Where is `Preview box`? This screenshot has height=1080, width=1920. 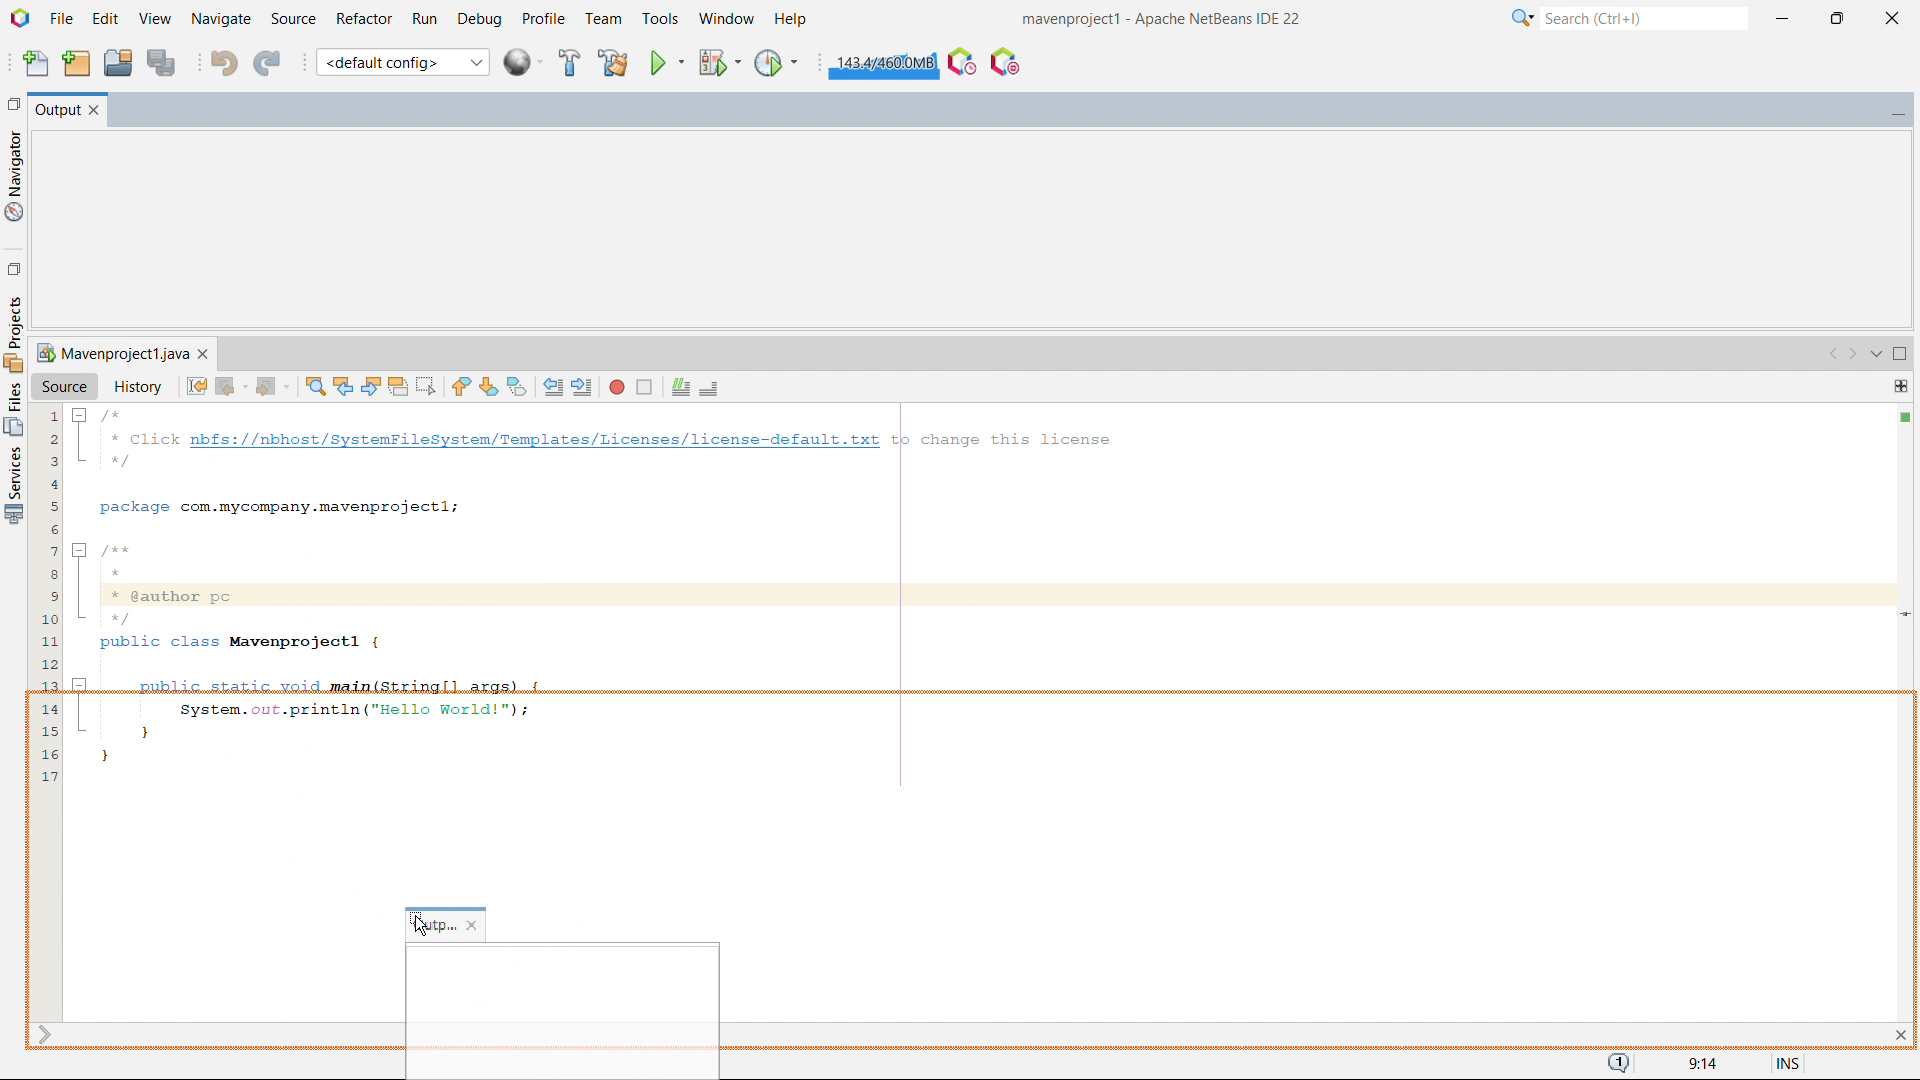 Preview box is located at coordinates (562, 1006).